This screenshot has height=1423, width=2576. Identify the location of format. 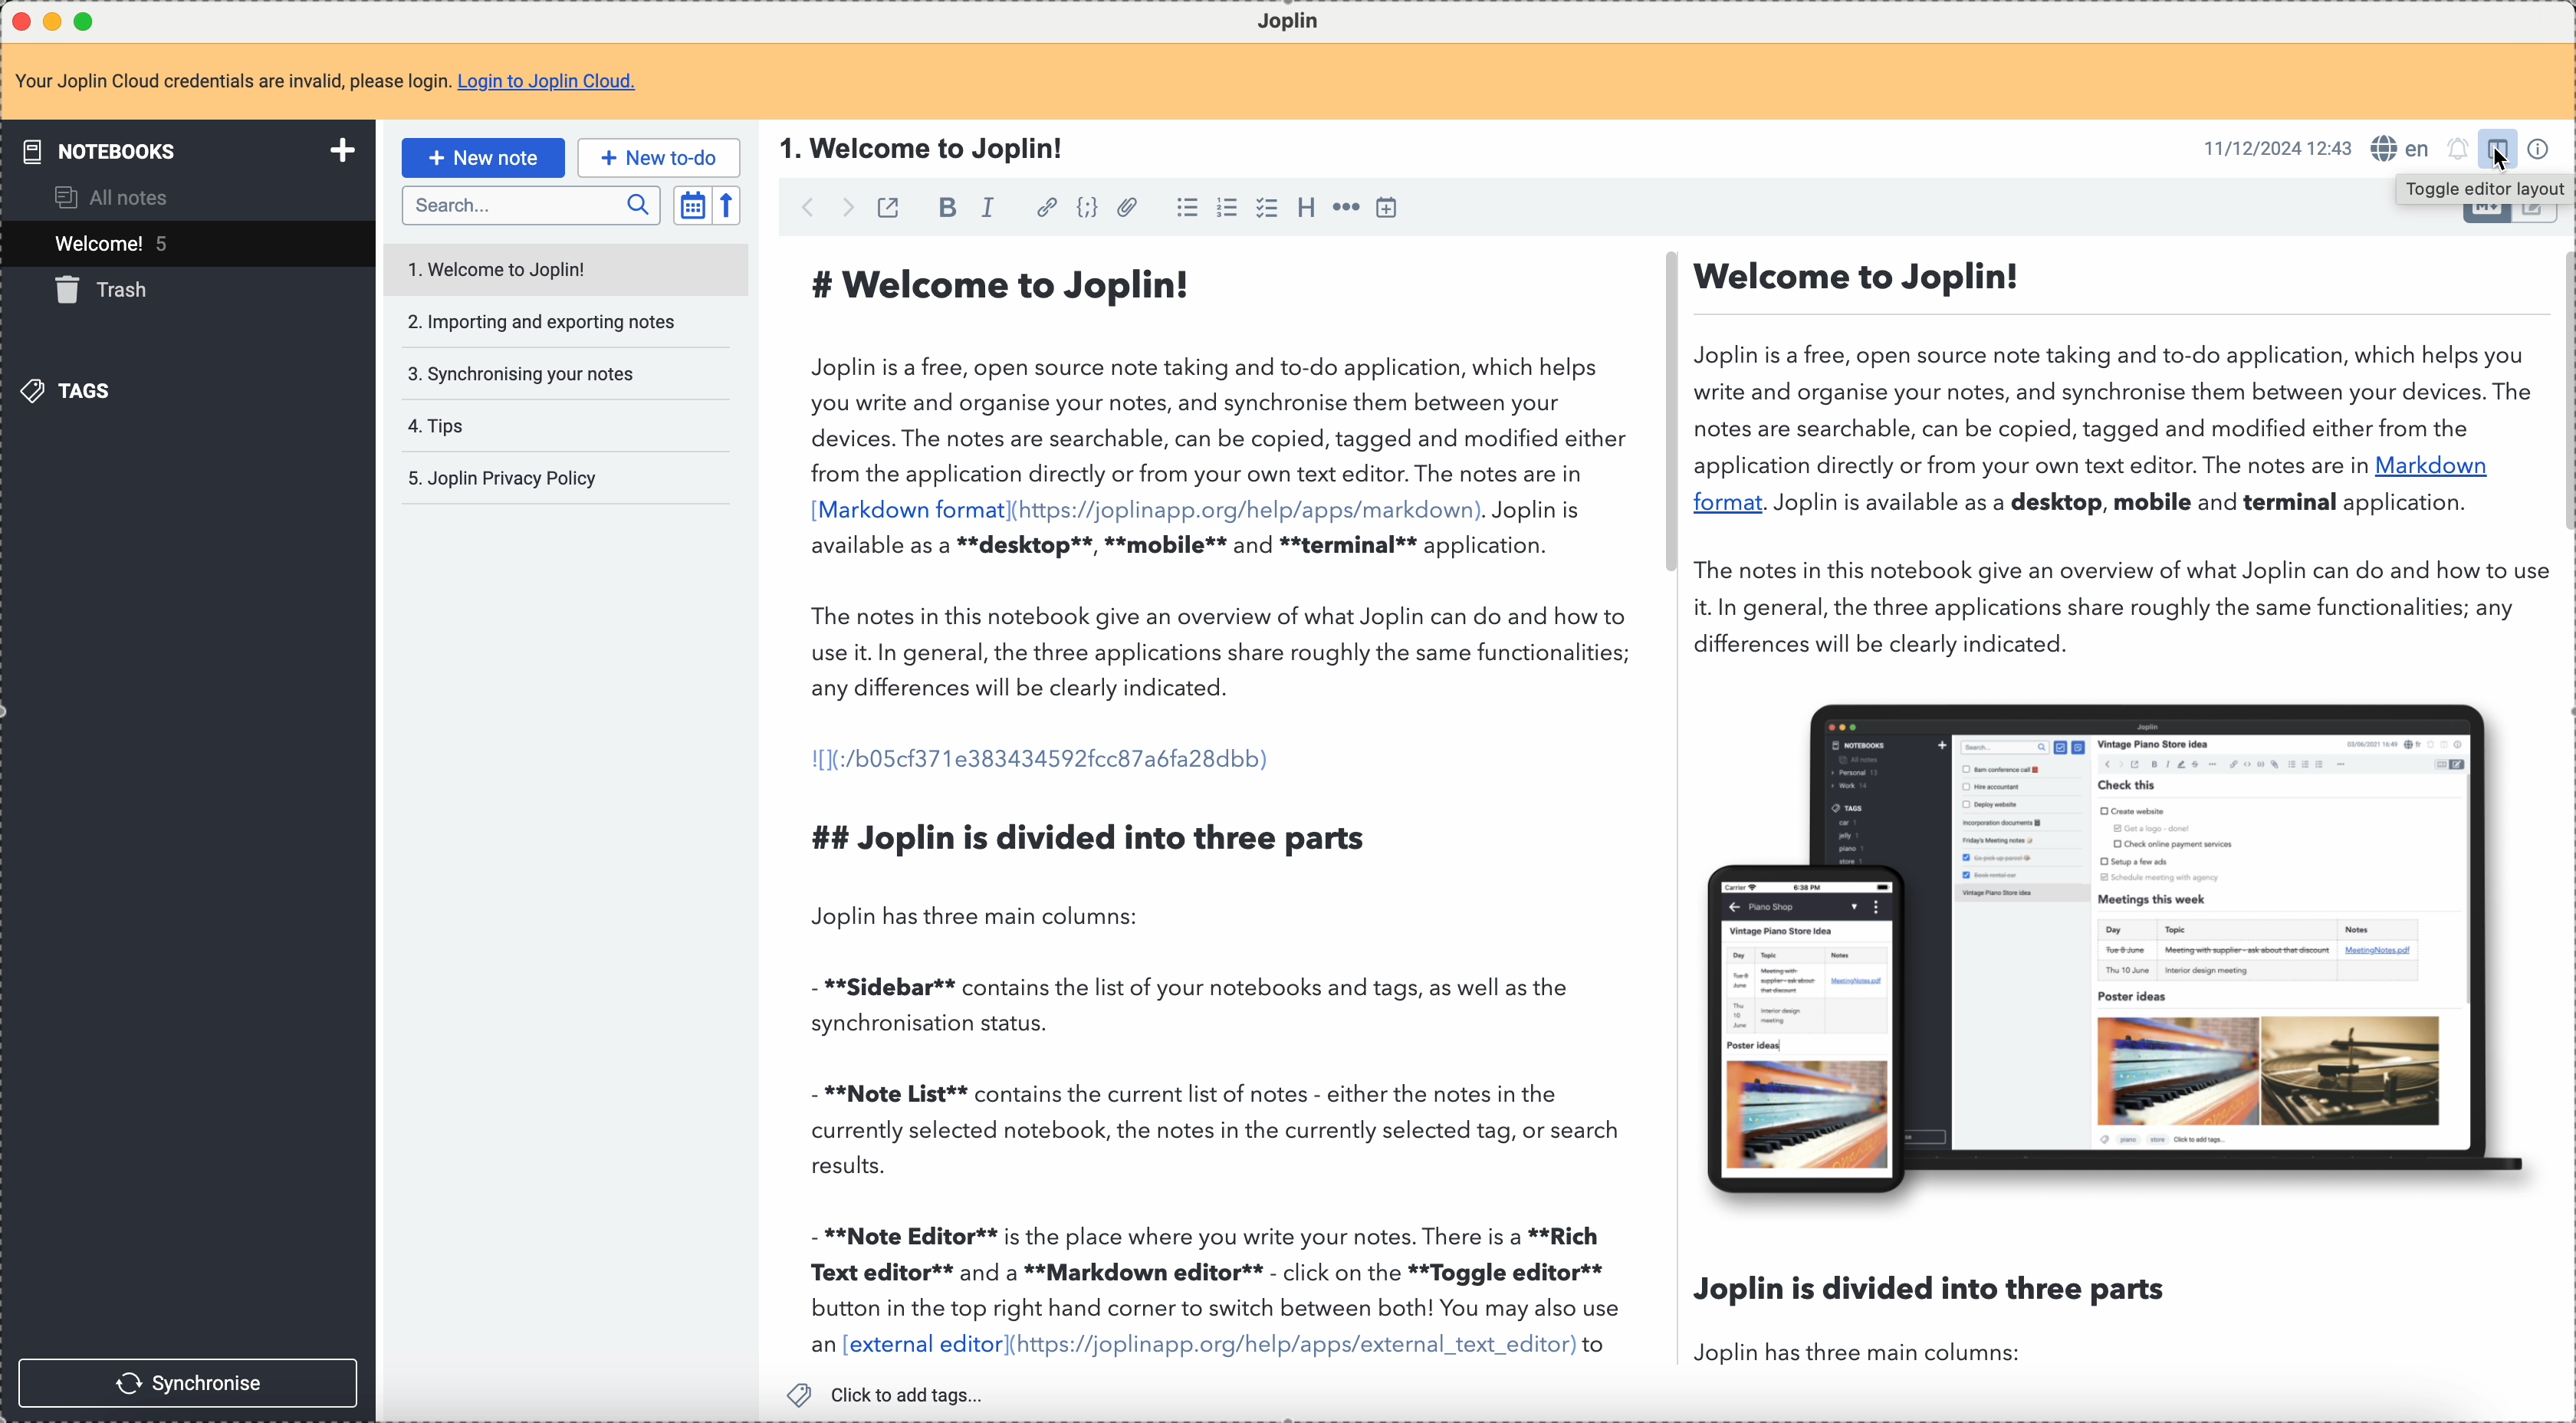
(1725, 501).